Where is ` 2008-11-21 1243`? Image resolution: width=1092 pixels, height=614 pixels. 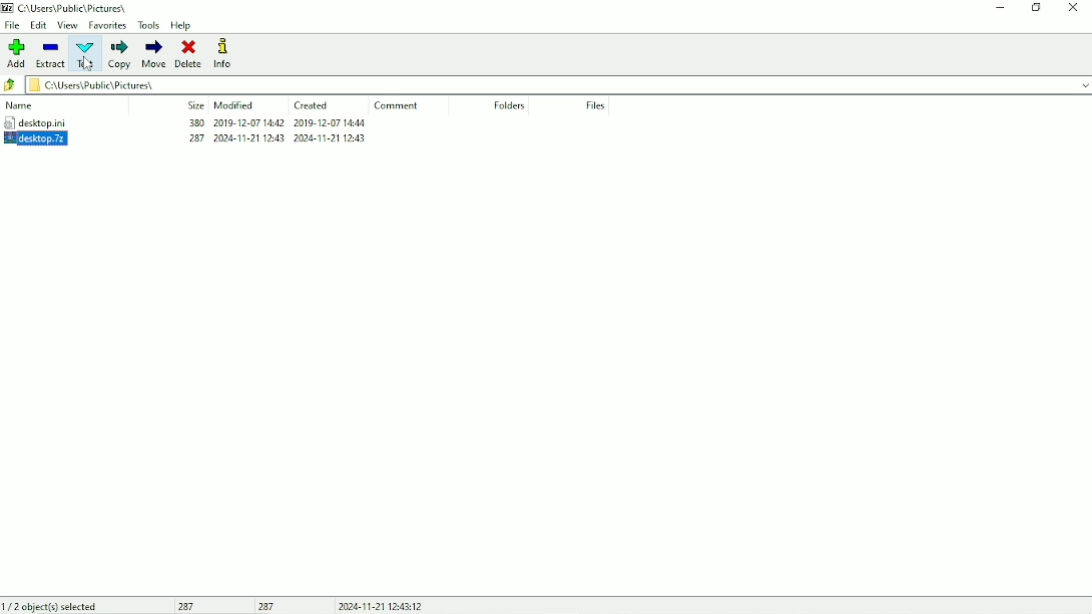  2008-11-21 1243 is located at coordinates (246, 138).